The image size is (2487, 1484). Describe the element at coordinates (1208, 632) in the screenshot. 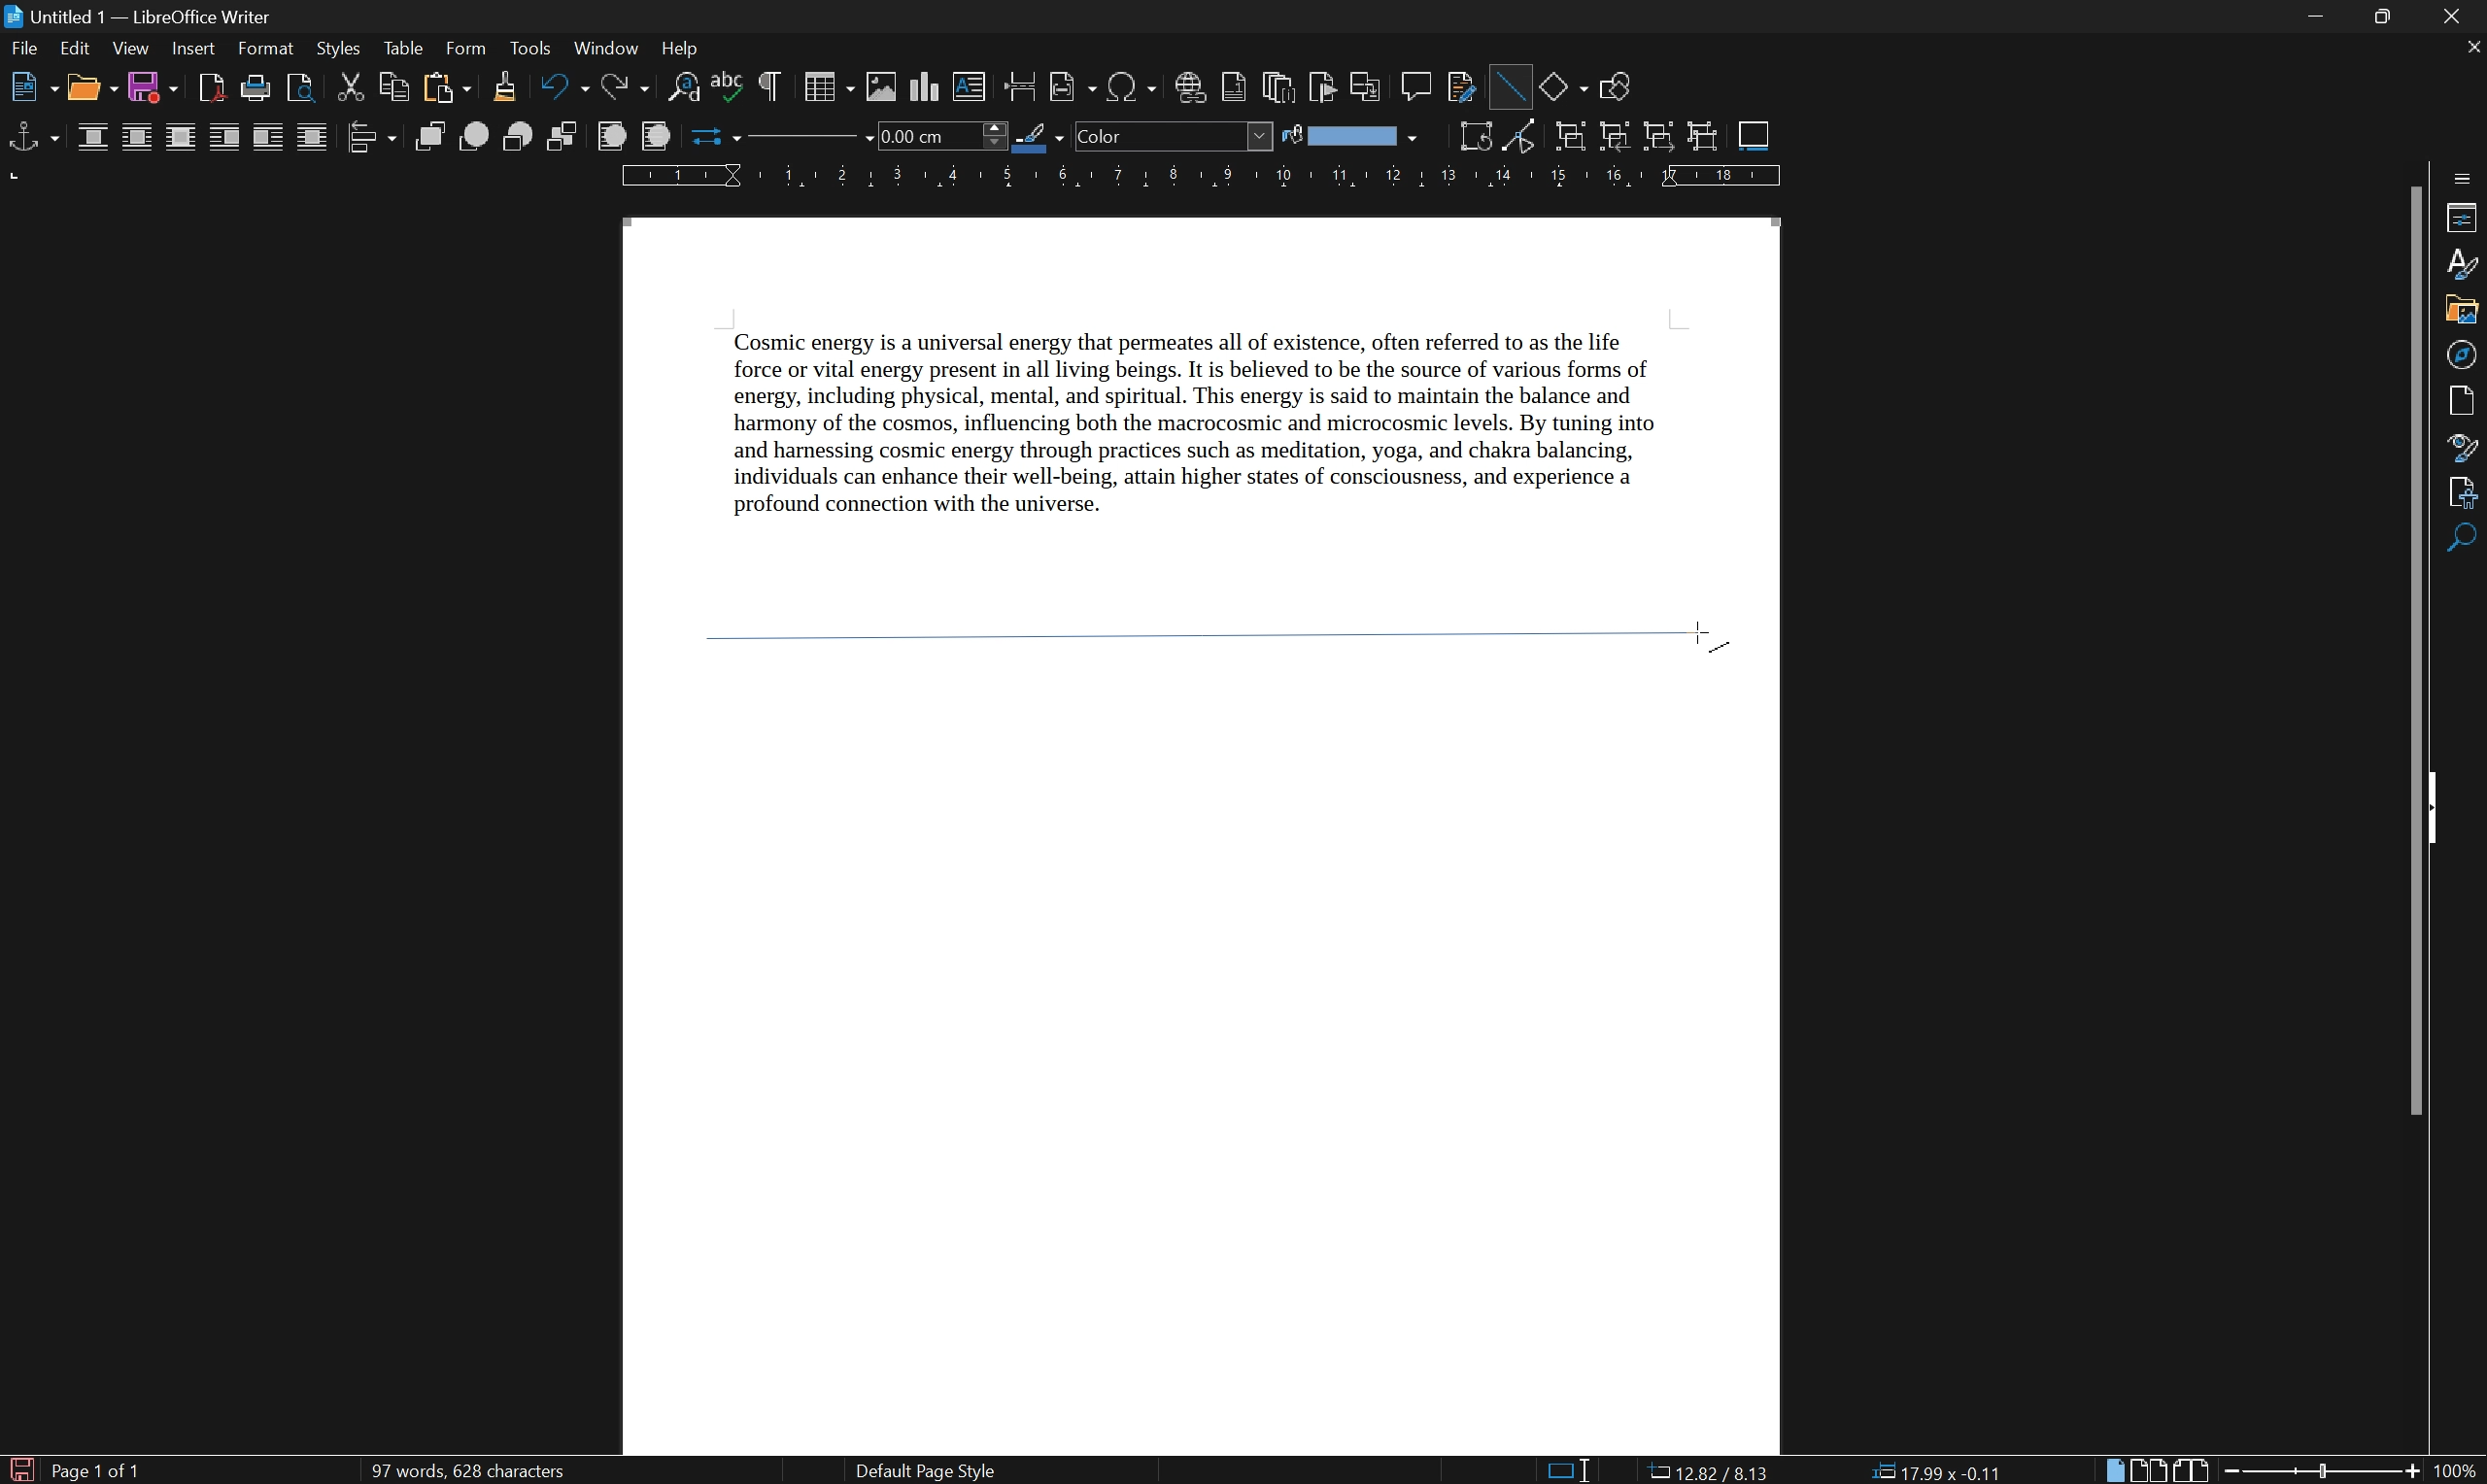

I see `horizontal line` at that location.